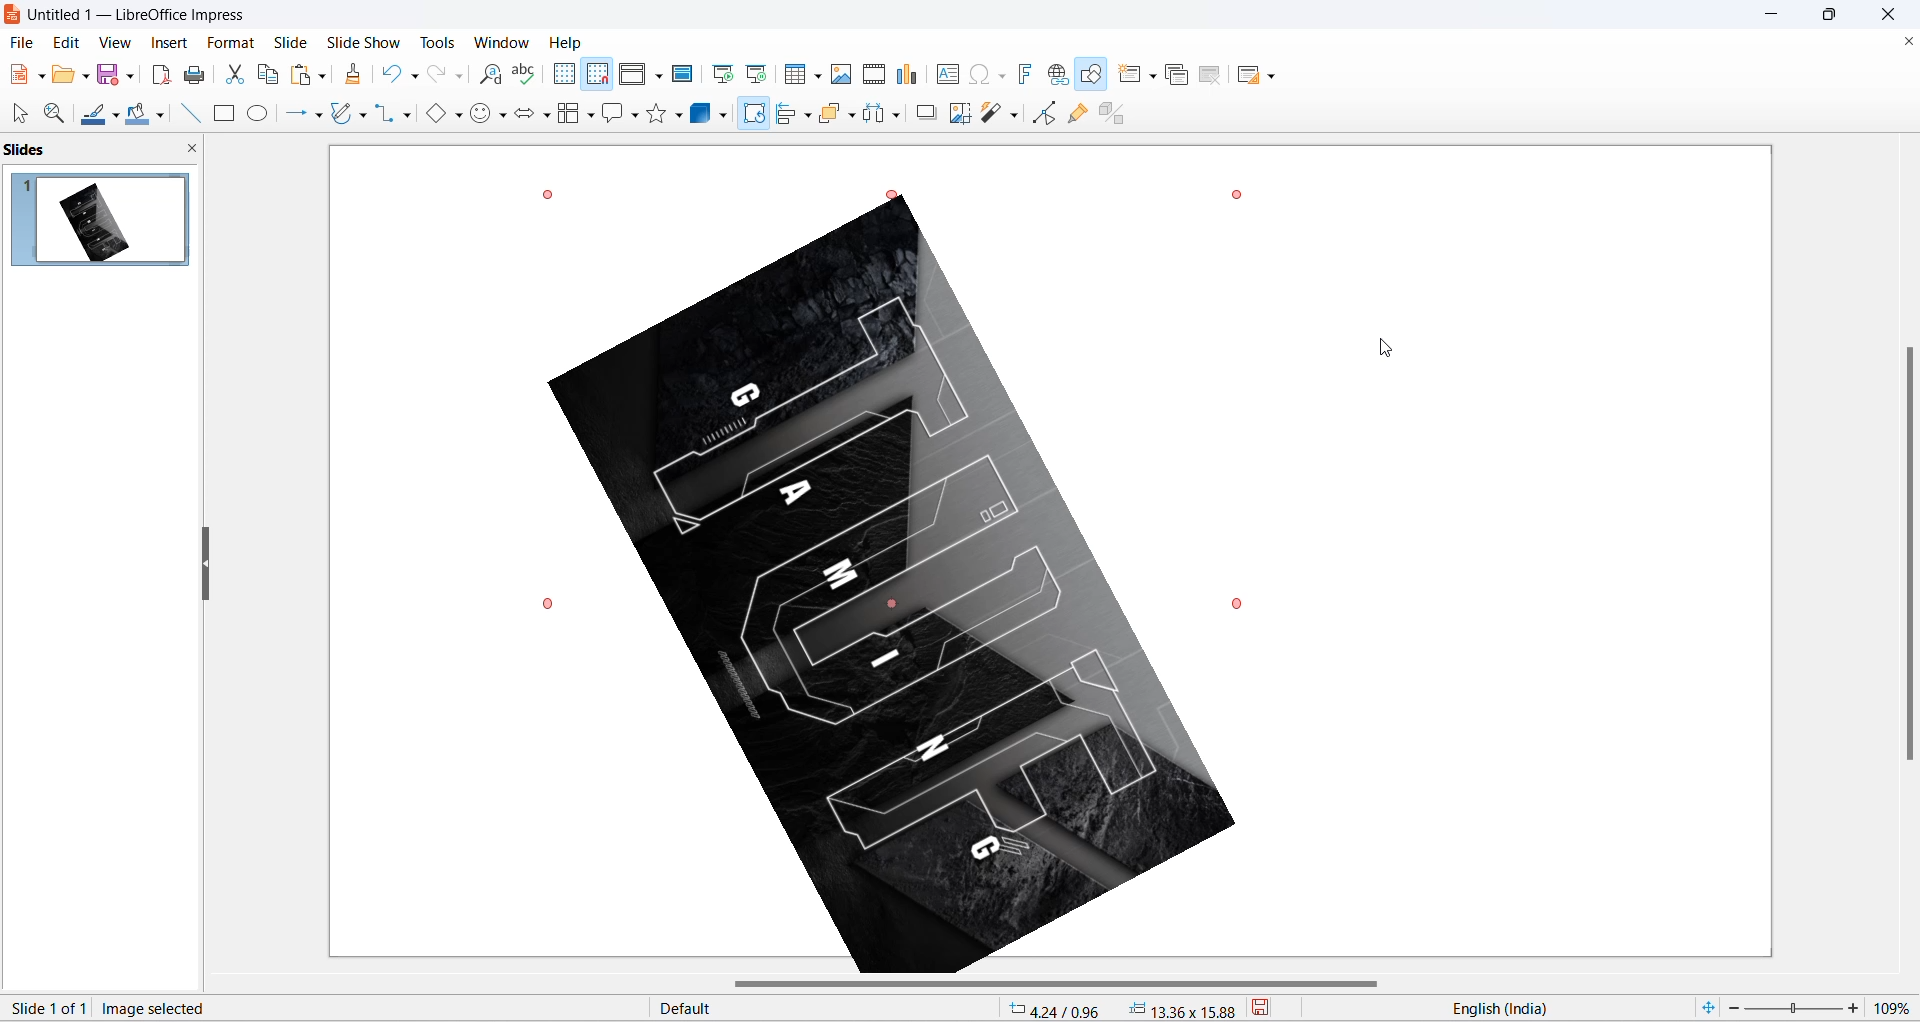 This screenshot has width=1920, height=1022. What do you see at coordinates (551, 604) in the screenshot?
I see `image selection markup` at bounding box center [551, 604].